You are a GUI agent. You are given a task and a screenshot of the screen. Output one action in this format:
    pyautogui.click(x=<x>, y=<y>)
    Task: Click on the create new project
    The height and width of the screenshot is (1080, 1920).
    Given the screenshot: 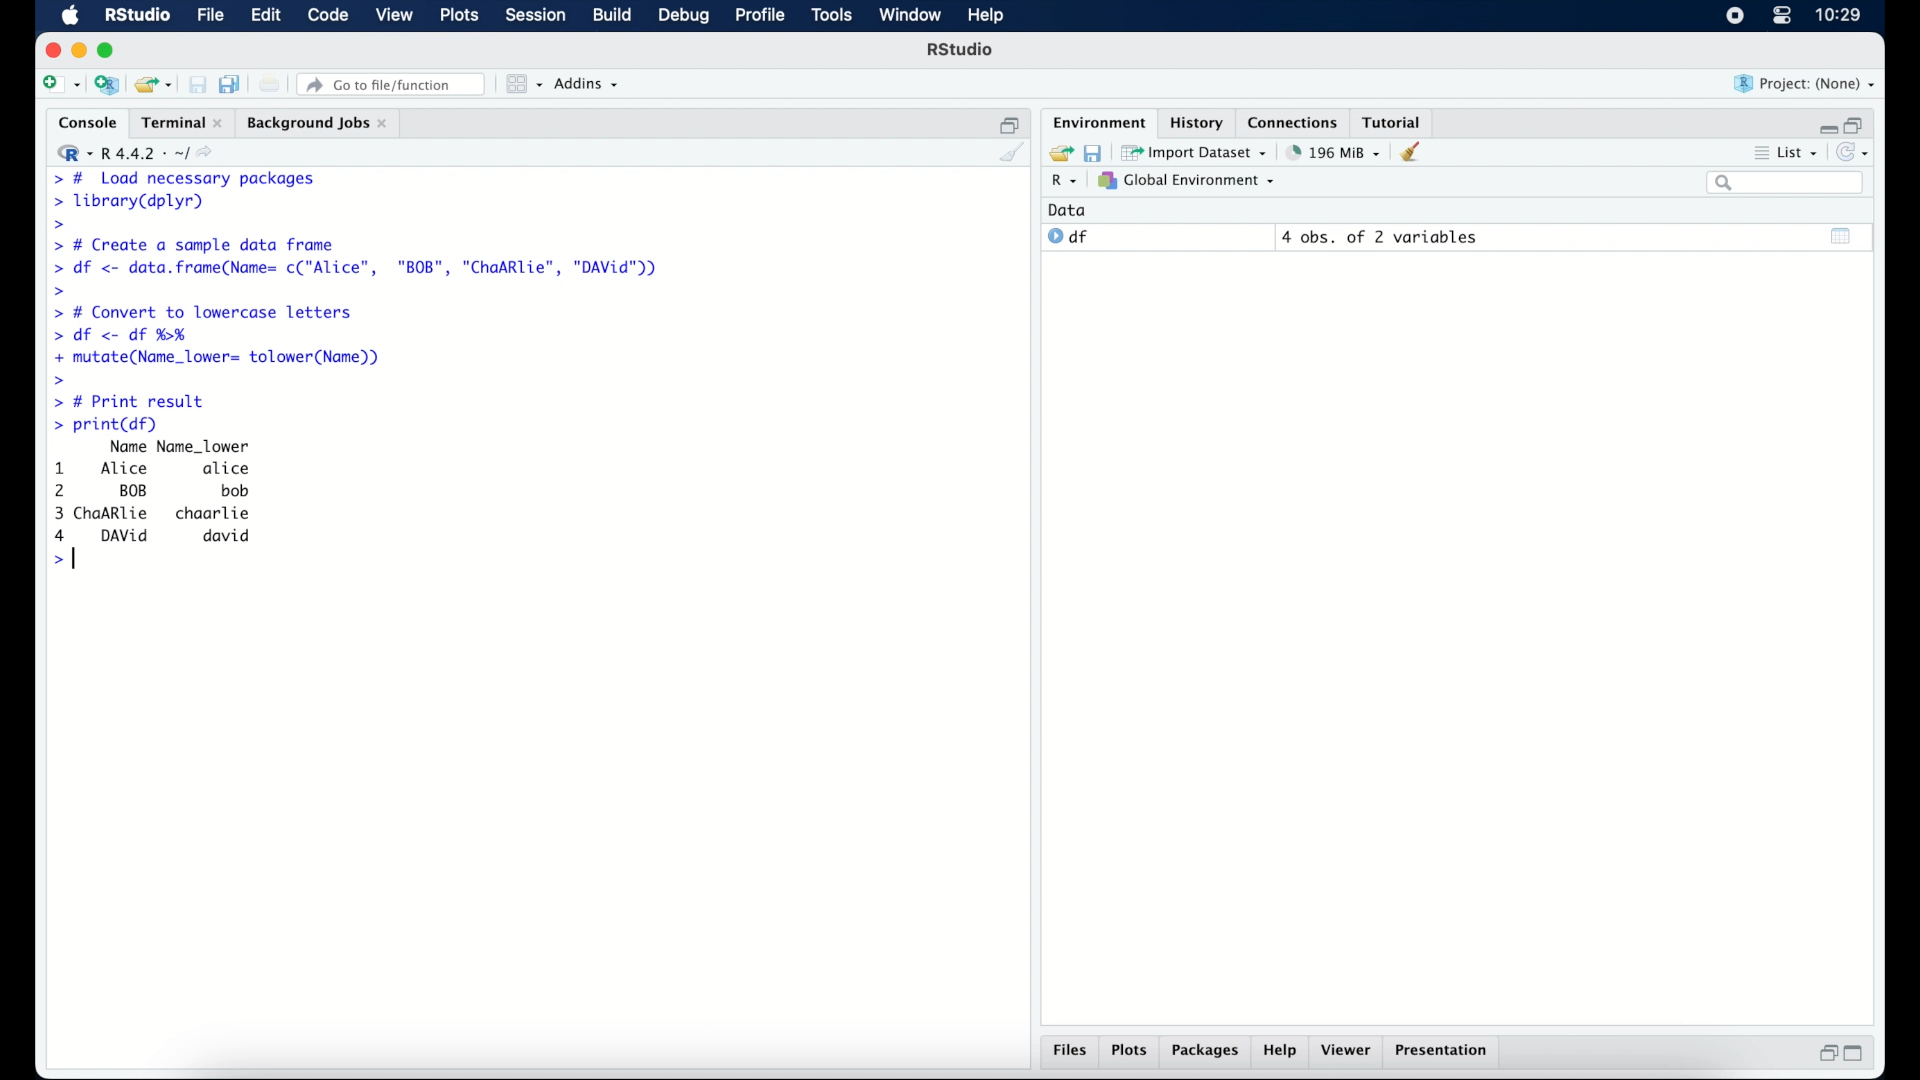 What is the action you would take?
    pyautogui.click(x=107, y=86)
    